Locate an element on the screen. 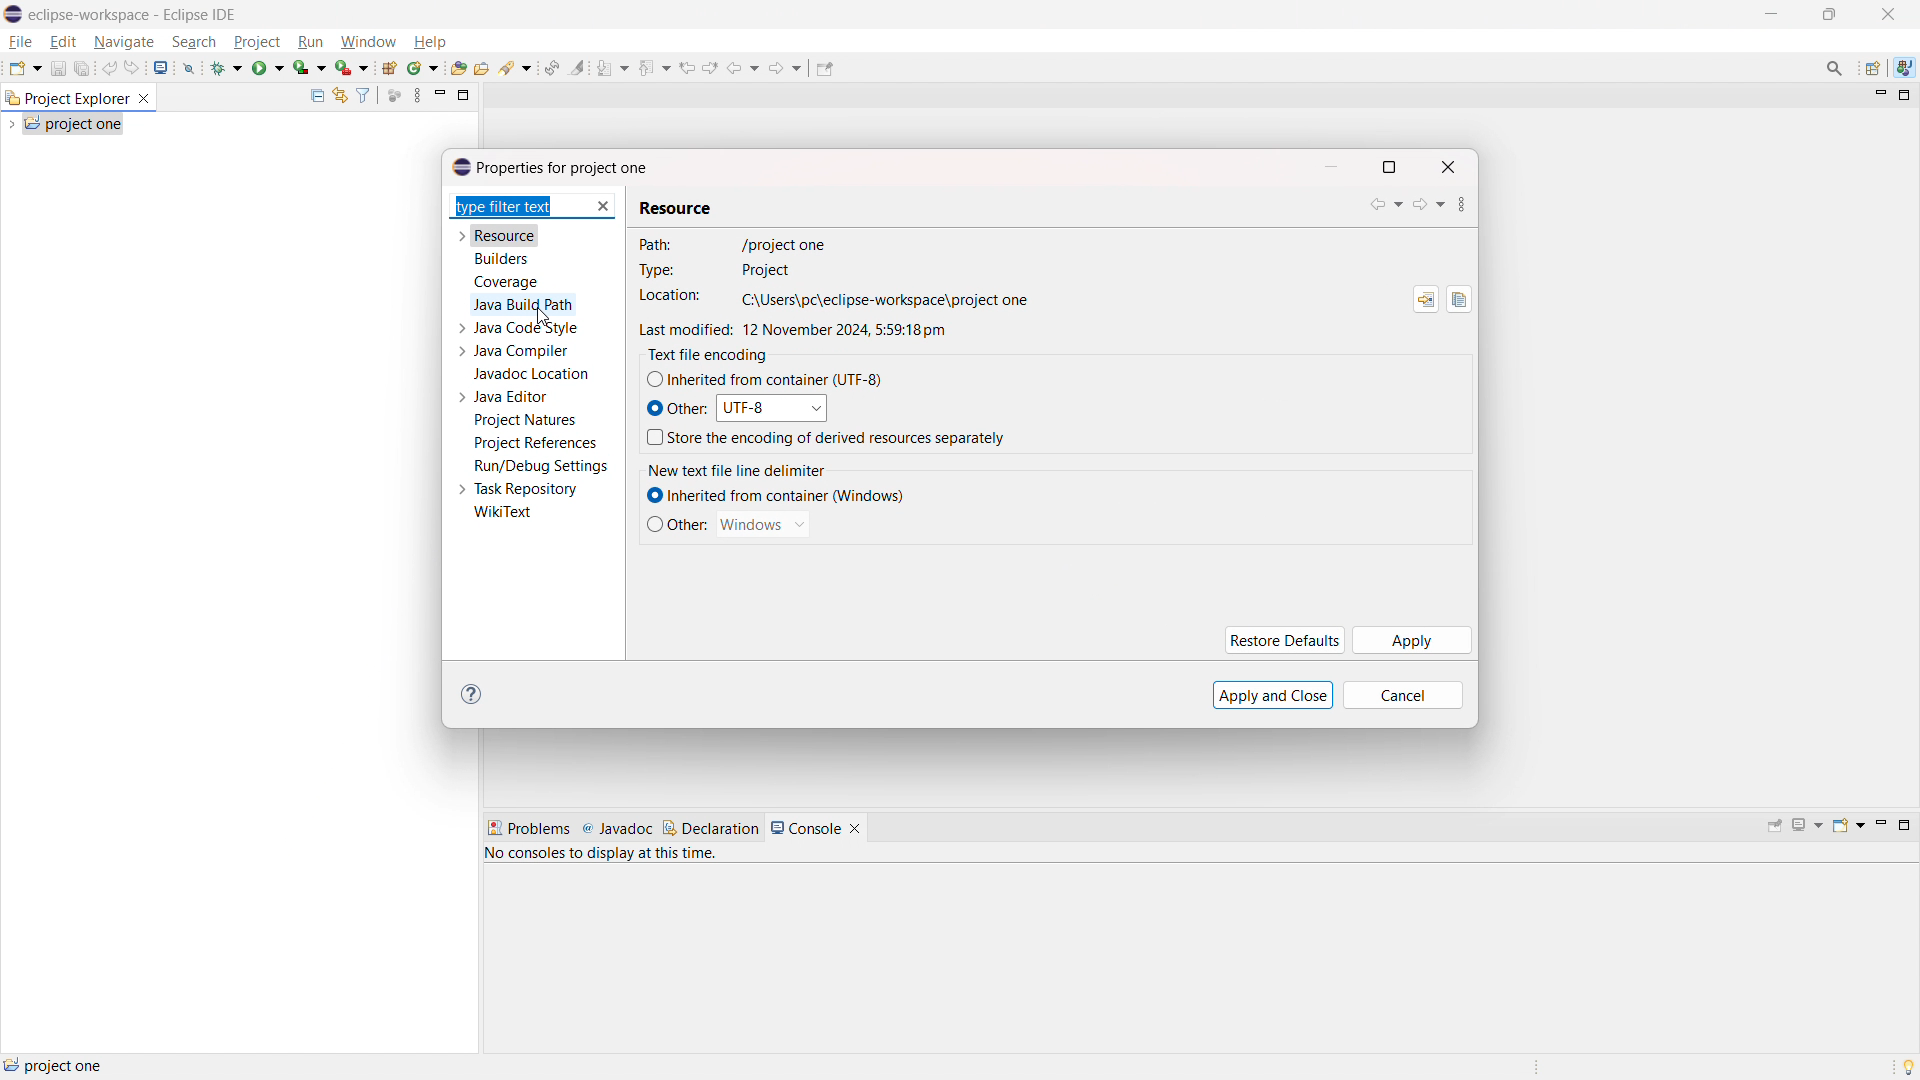  project one is located at coordinates (74, 123).